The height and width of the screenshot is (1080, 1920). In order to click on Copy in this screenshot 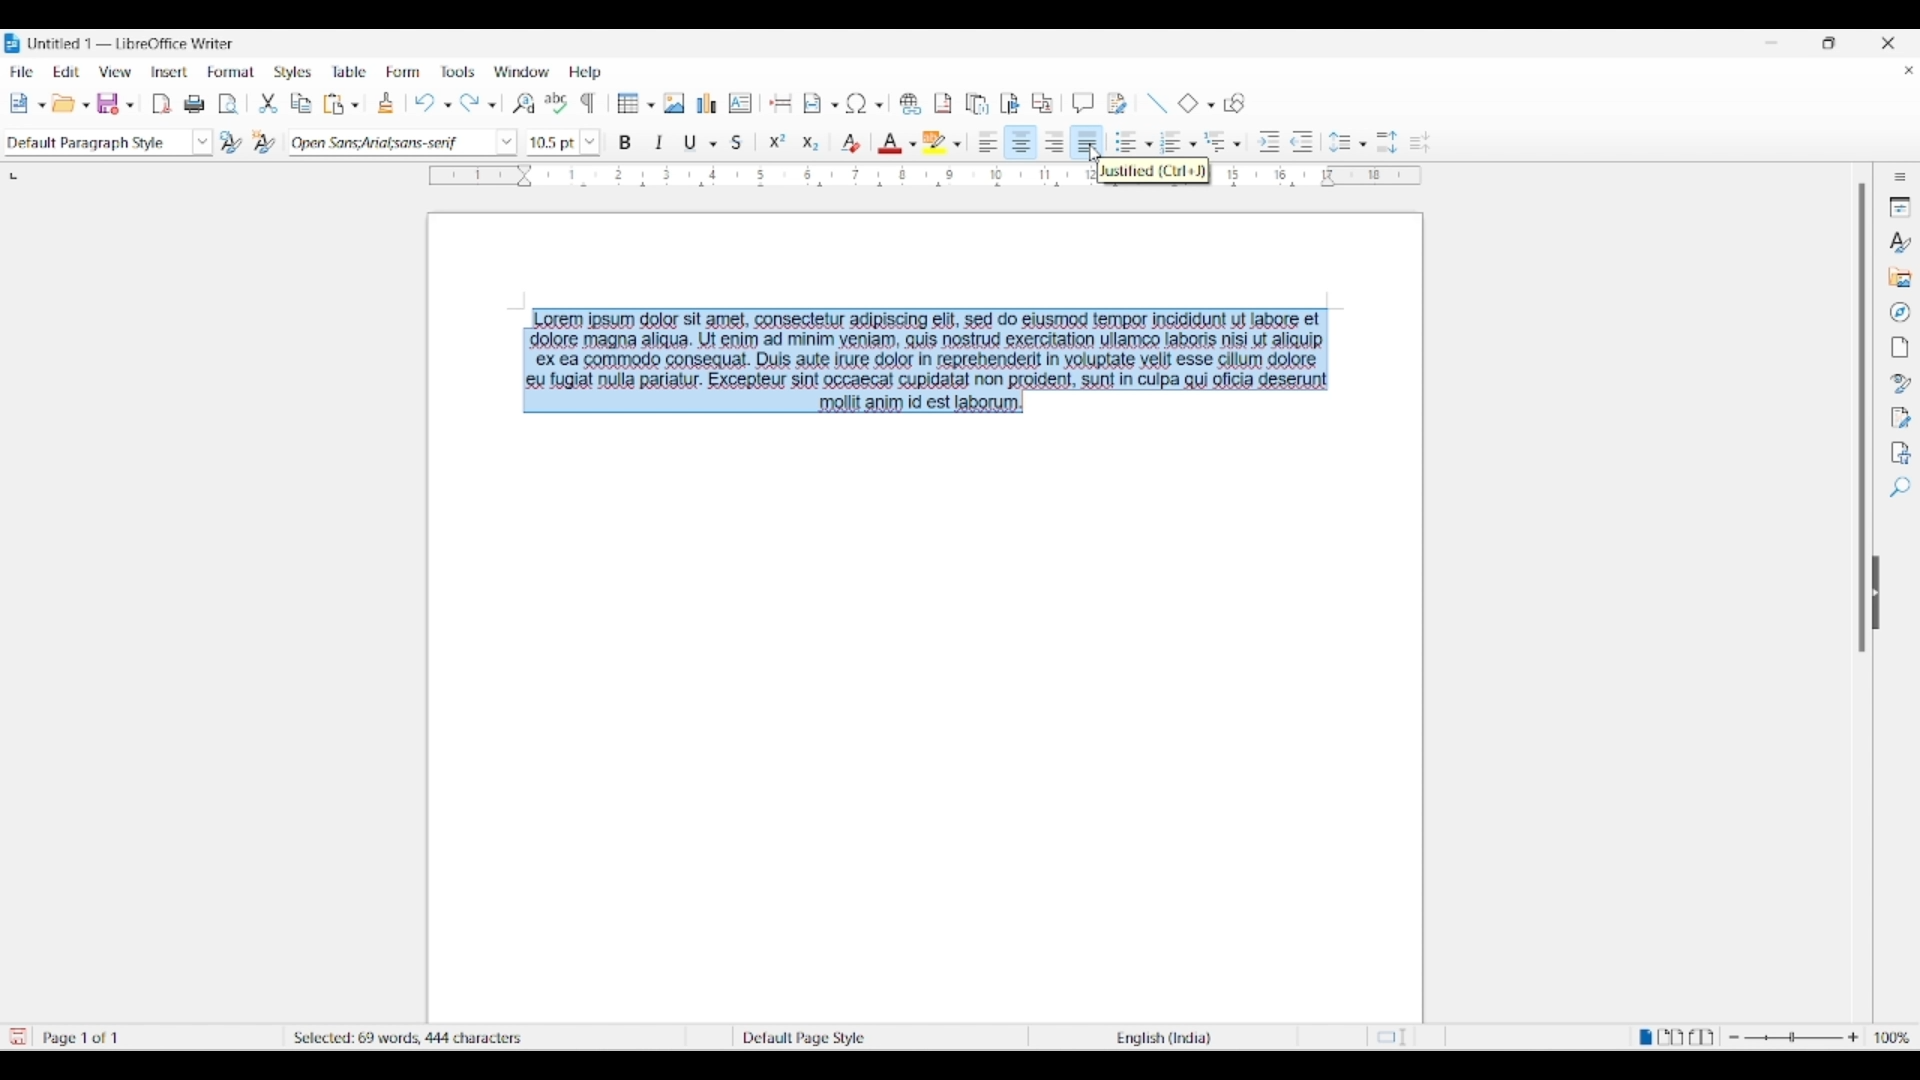, I will do `click(301, 103)`.